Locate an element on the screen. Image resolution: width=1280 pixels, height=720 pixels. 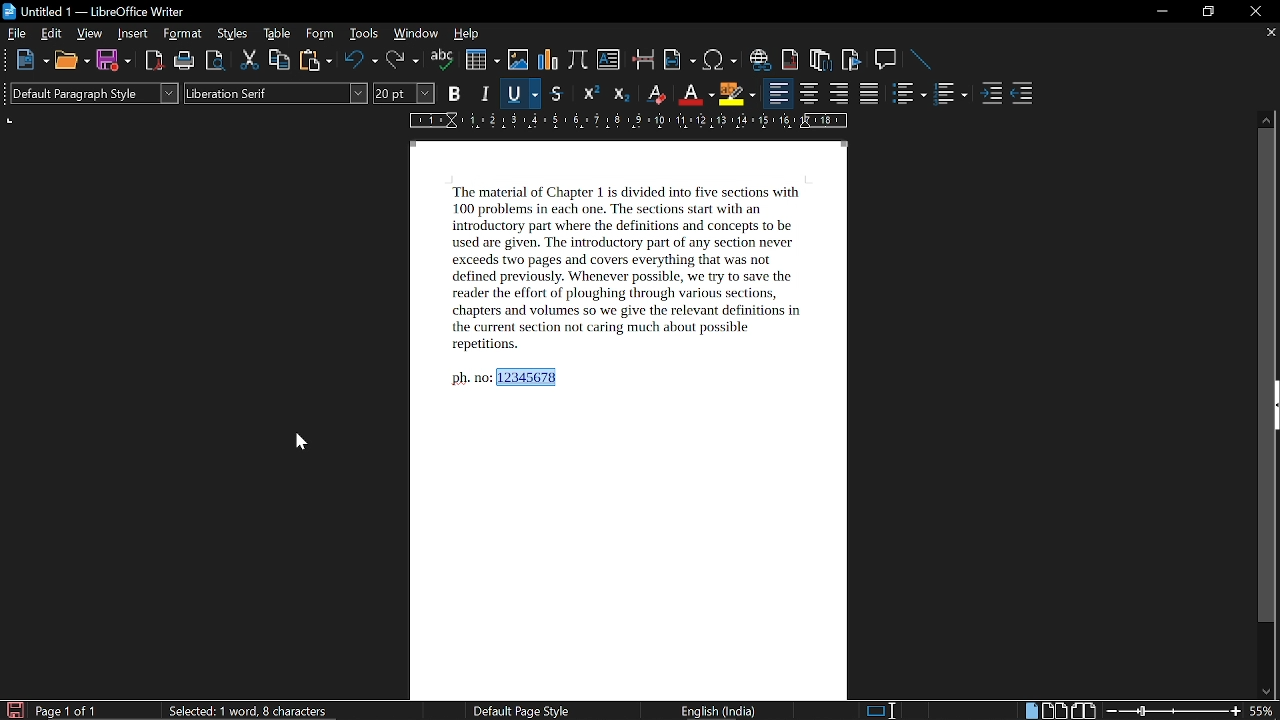
page 1 of 1 is located at coordinates (67, 712).